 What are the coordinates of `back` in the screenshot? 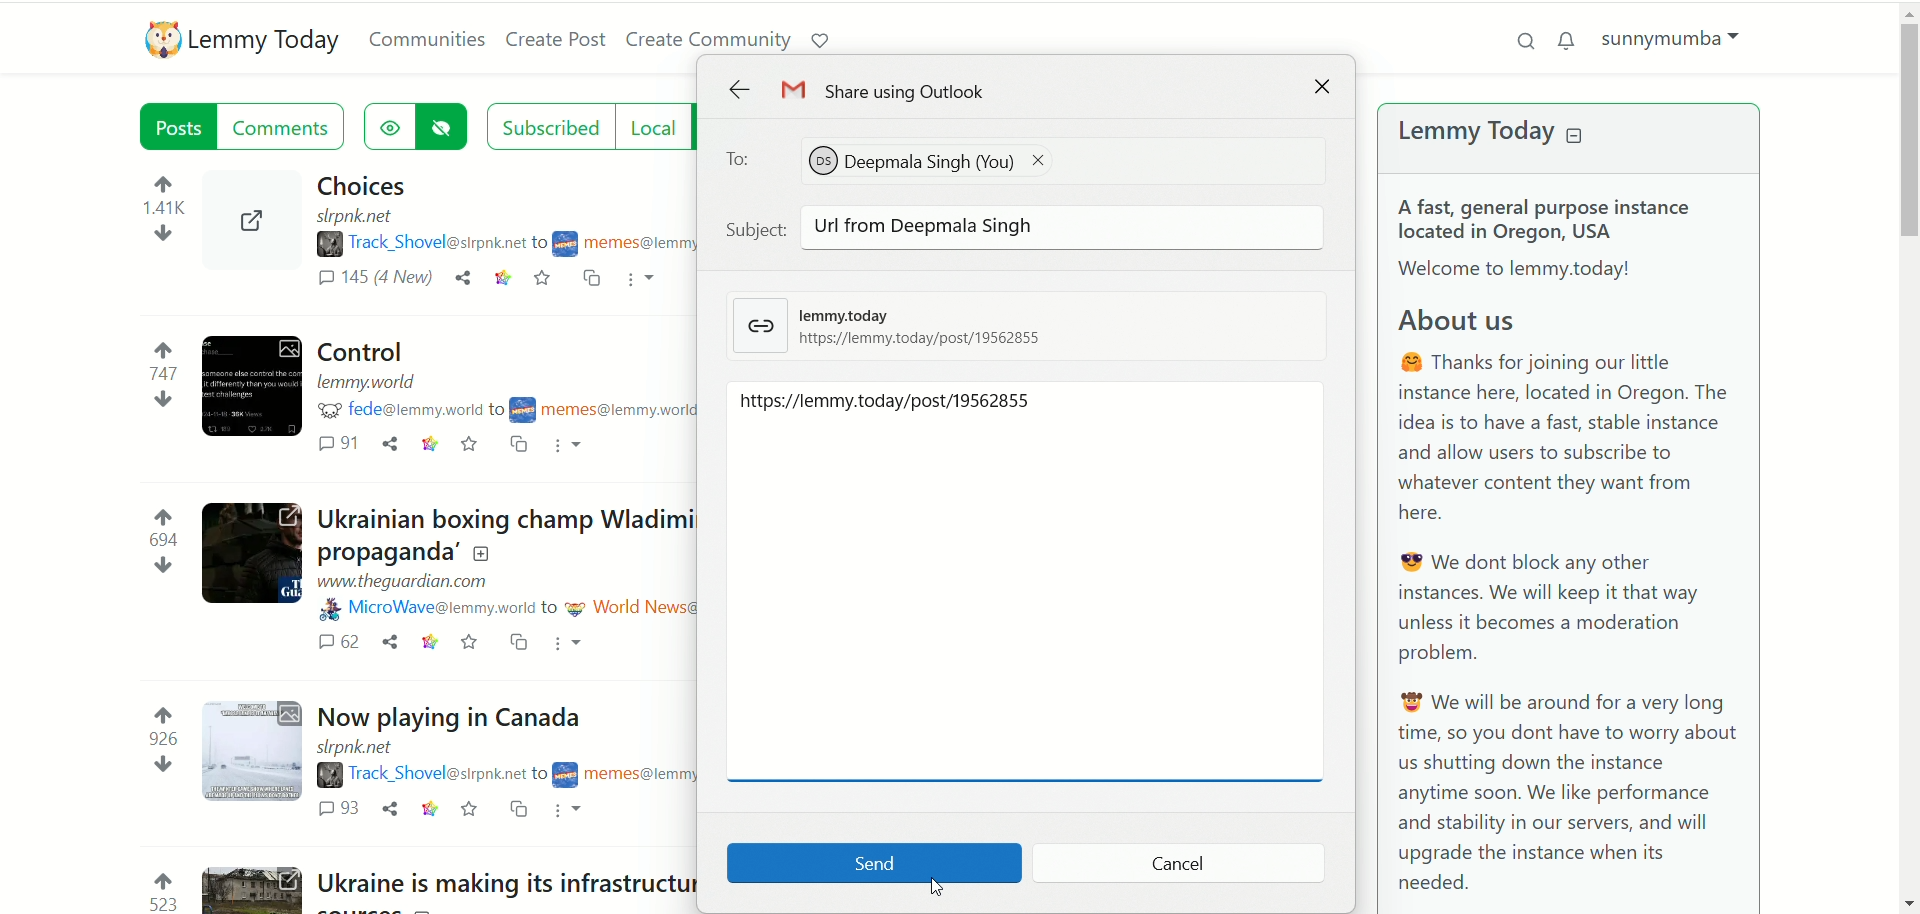 It's located at (747, 90).